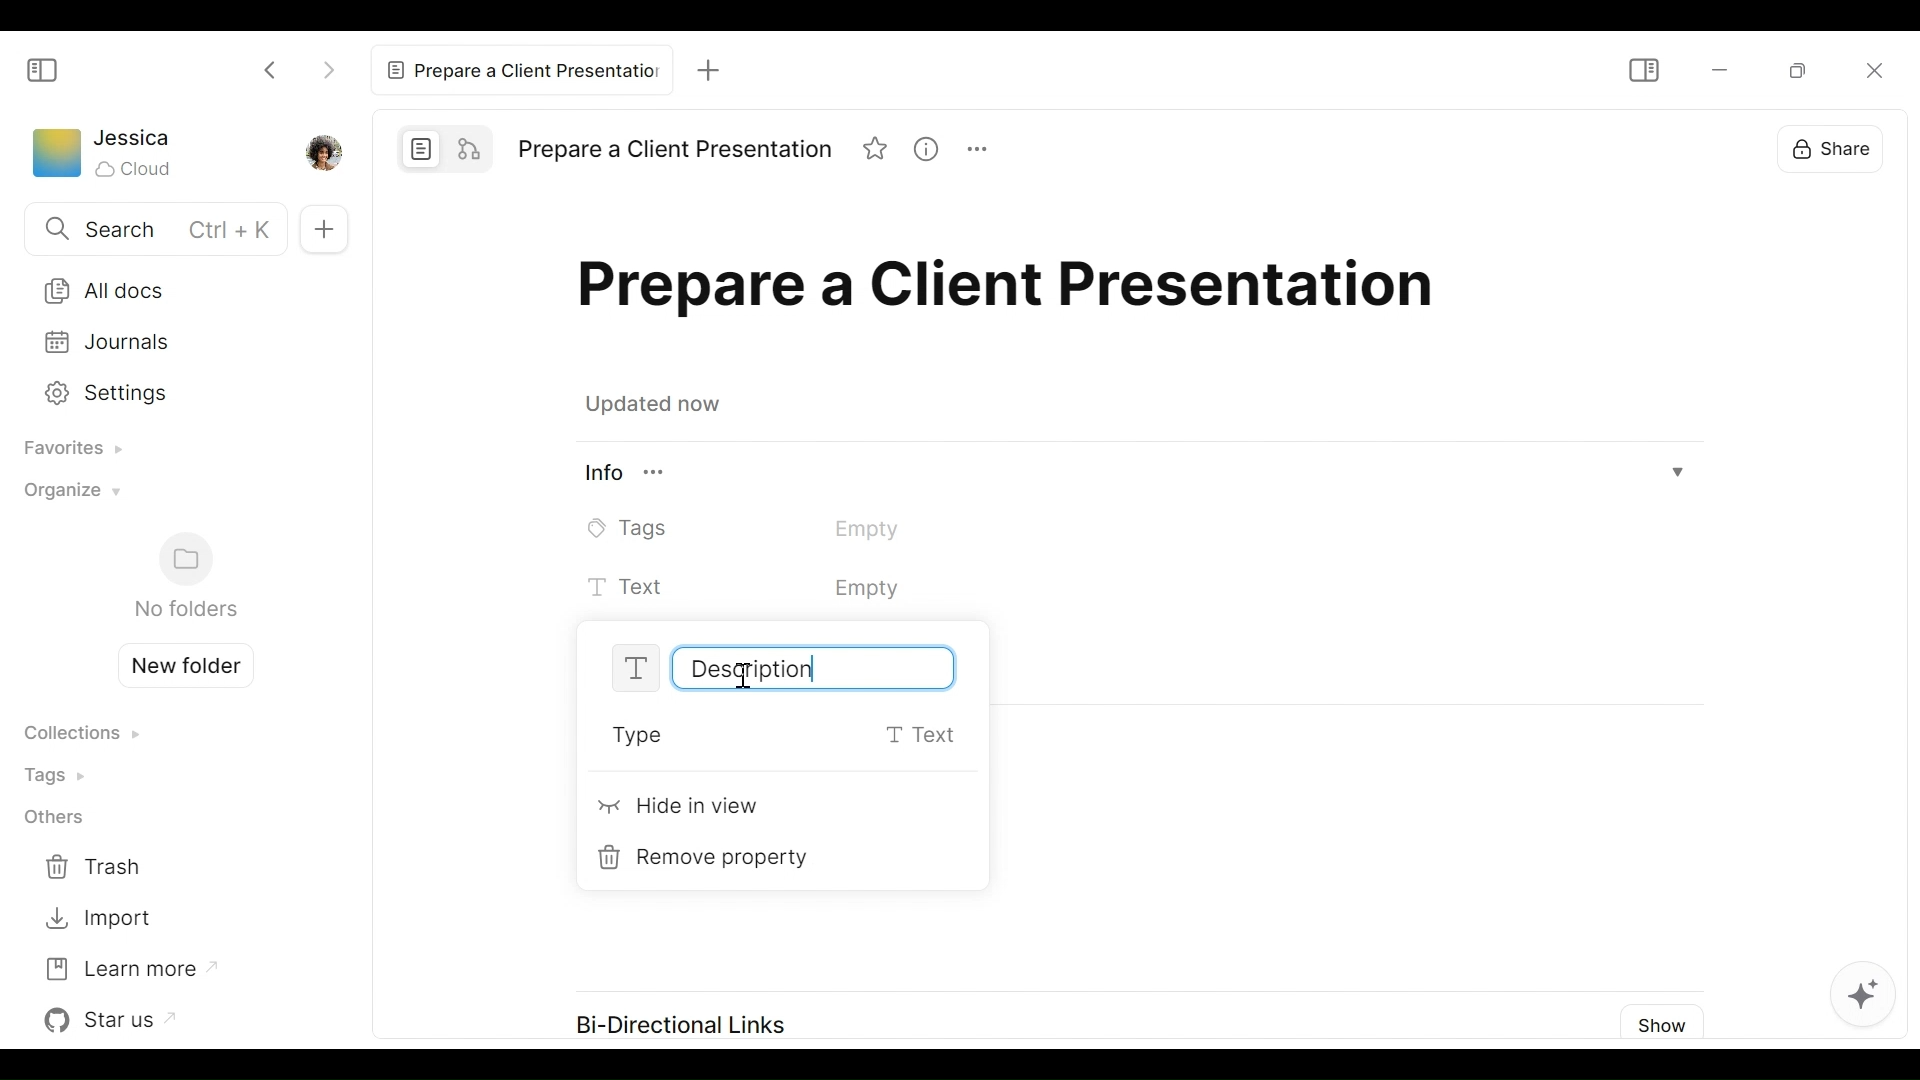 This screenshot has height=1080, width=1920. Describe the element at coordinates (66, 450) in the screenshot. I see `Favorites` at that location.